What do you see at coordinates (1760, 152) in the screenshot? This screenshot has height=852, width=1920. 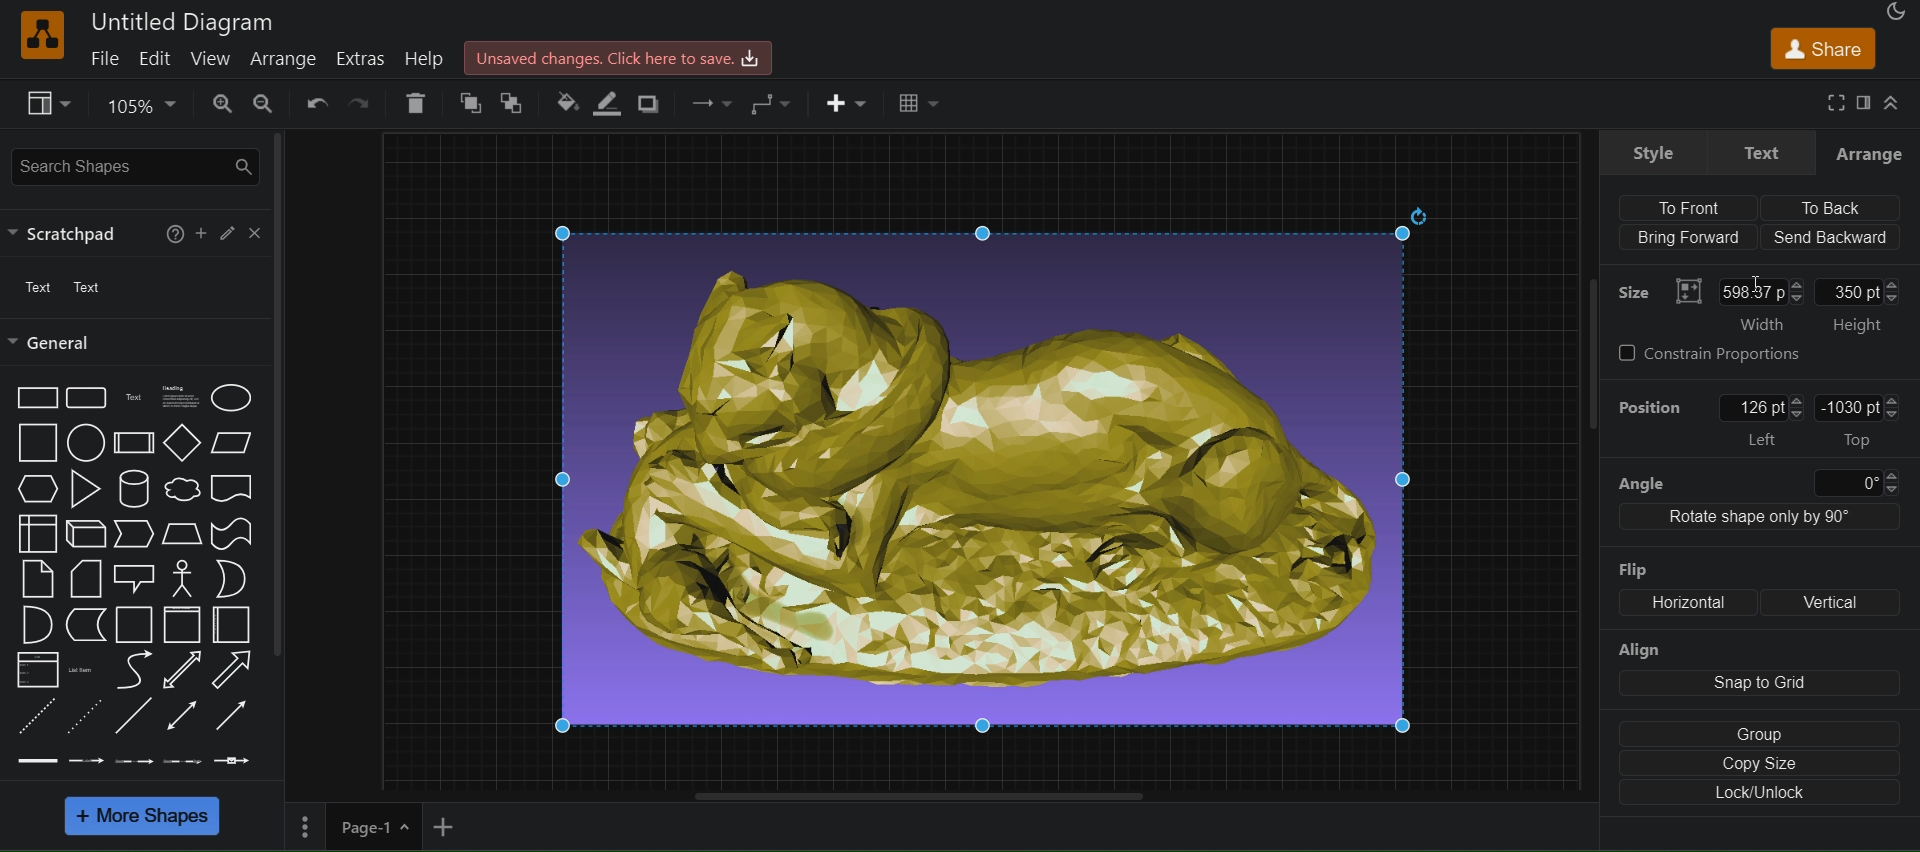 I see `text` at bounding box center [1760, 152].